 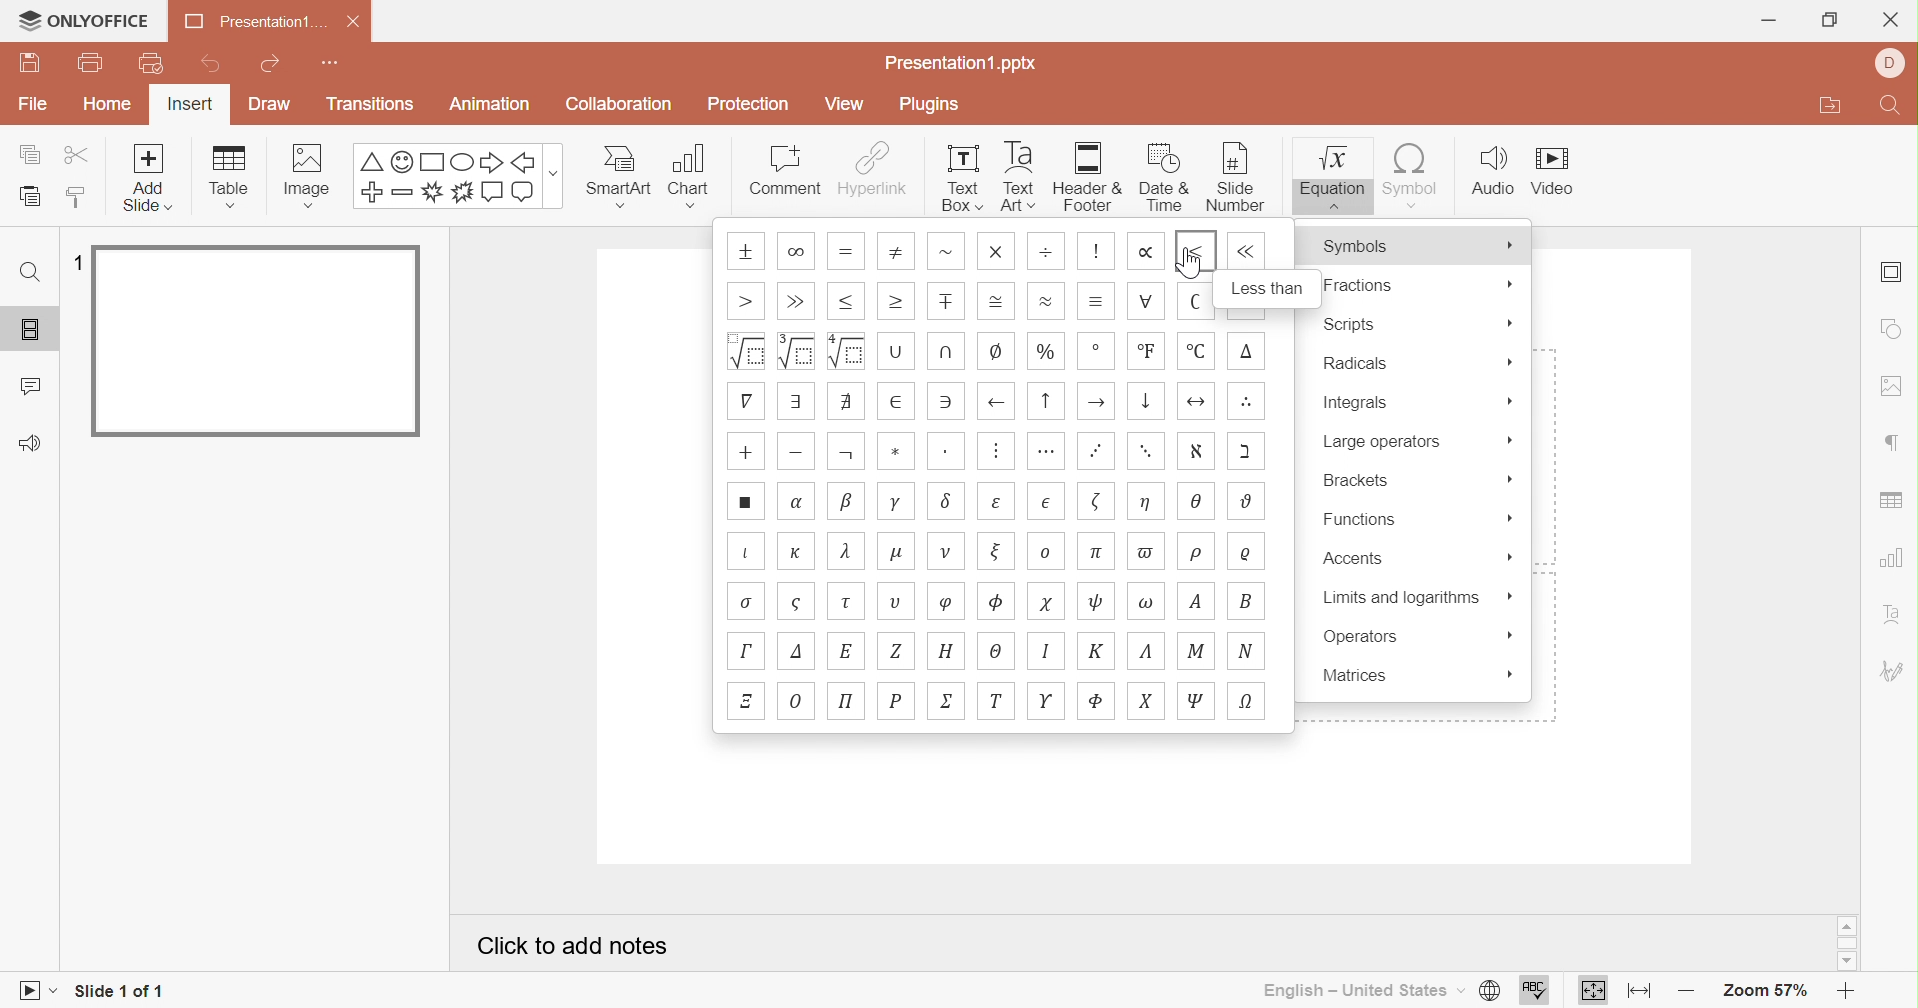 I want to click on Spell checking, so click(x=1533, y=991).